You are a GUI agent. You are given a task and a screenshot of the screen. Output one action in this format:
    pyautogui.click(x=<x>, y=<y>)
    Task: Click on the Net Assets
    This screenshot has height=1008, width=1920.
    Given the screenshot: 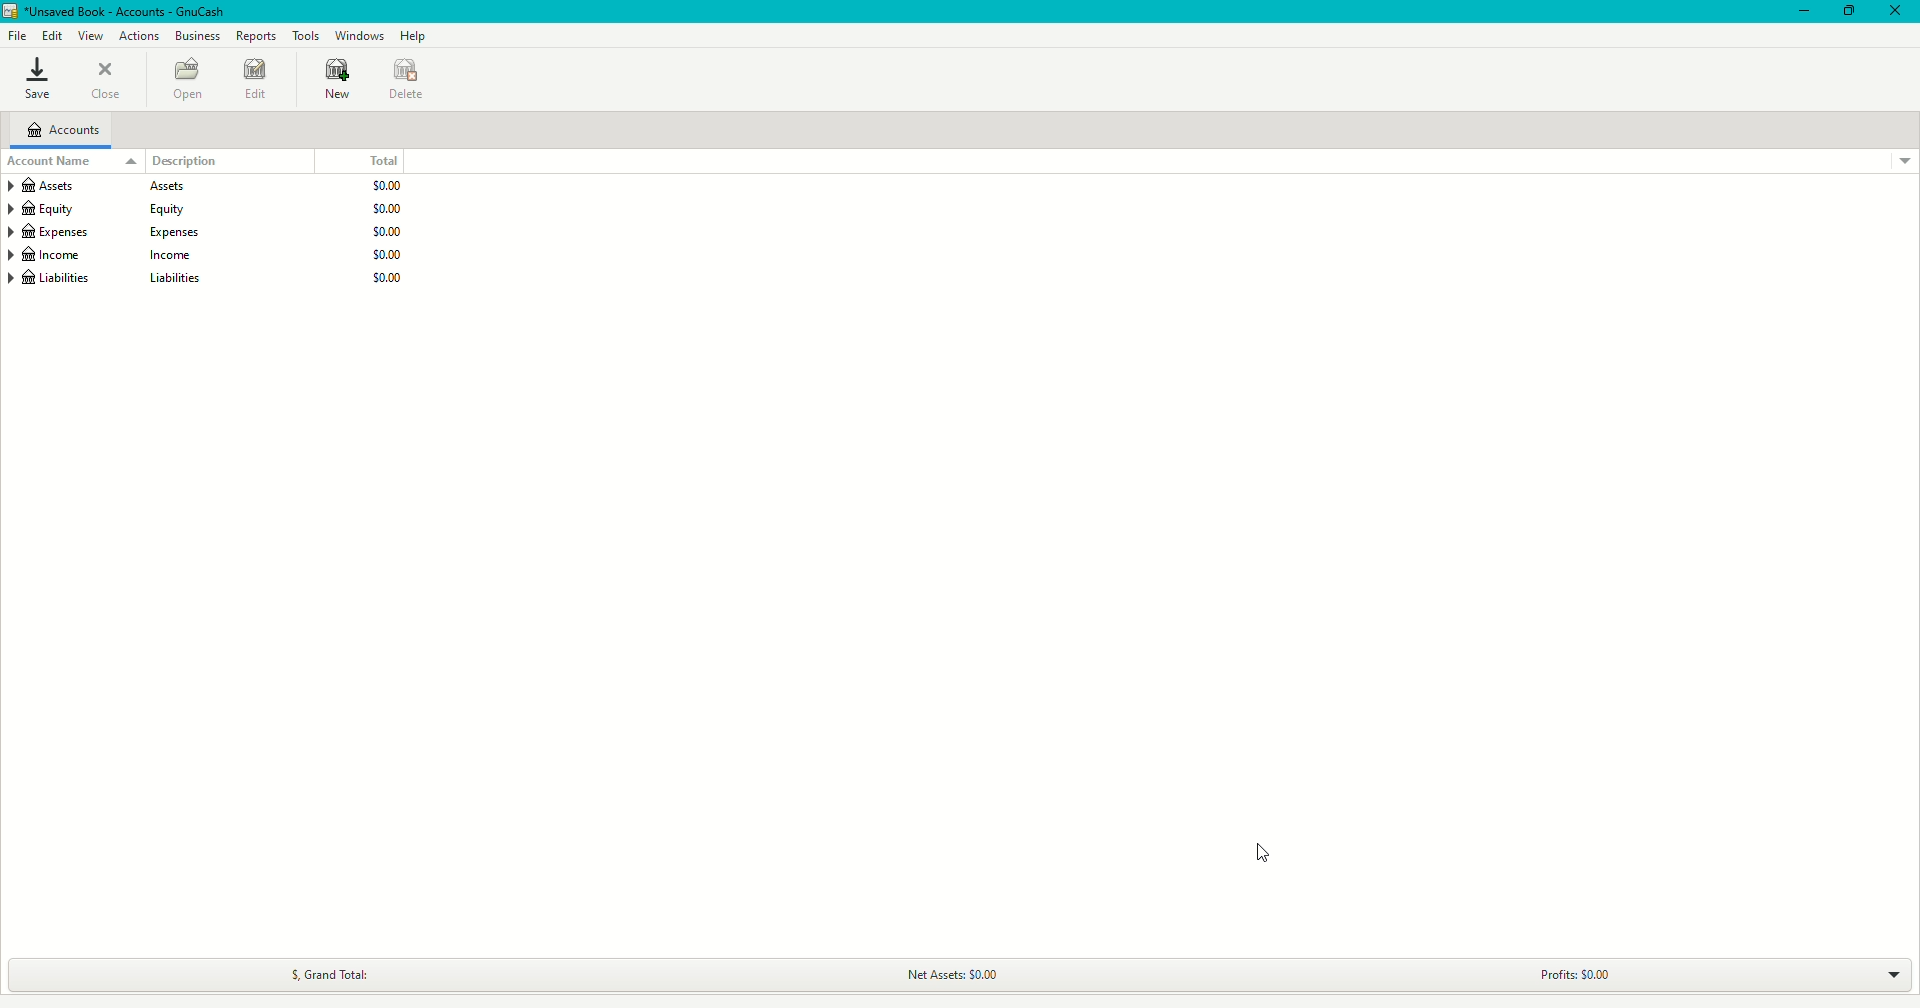 What is the action you would take?
    pyautogui.click(x=955, y=974)
    